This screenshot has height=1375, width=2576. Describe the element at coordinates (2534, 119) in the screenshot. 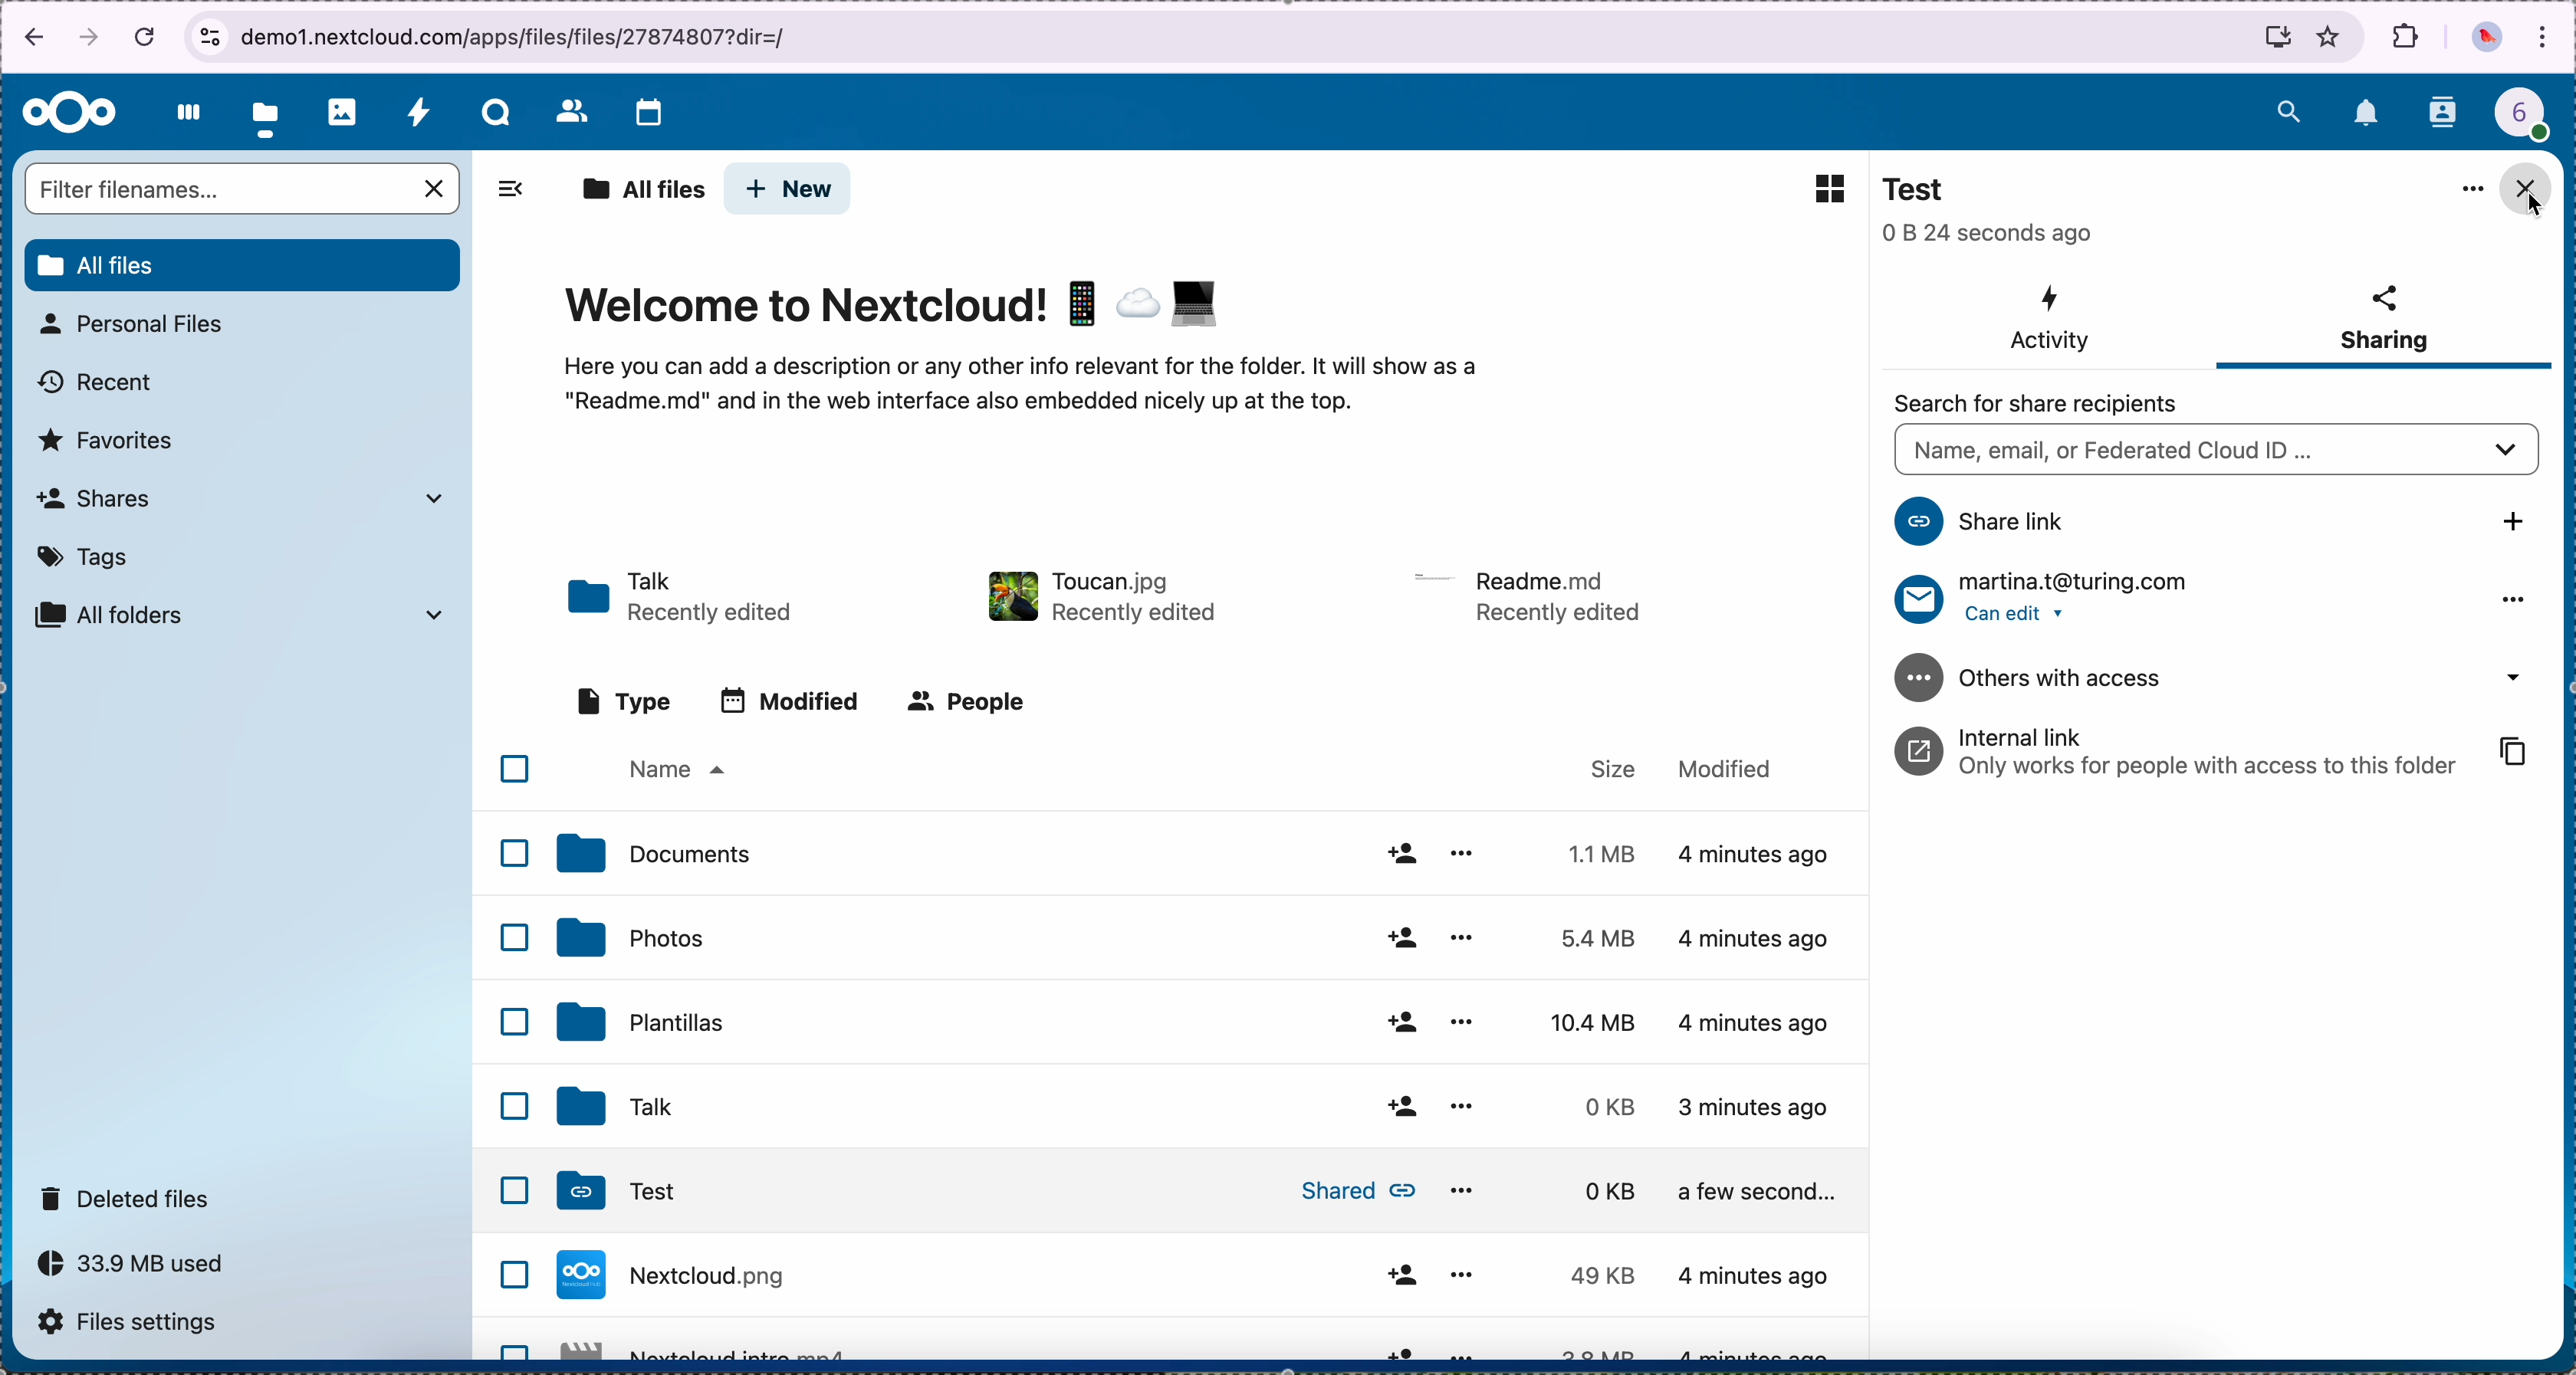

I see `profile` at that location.